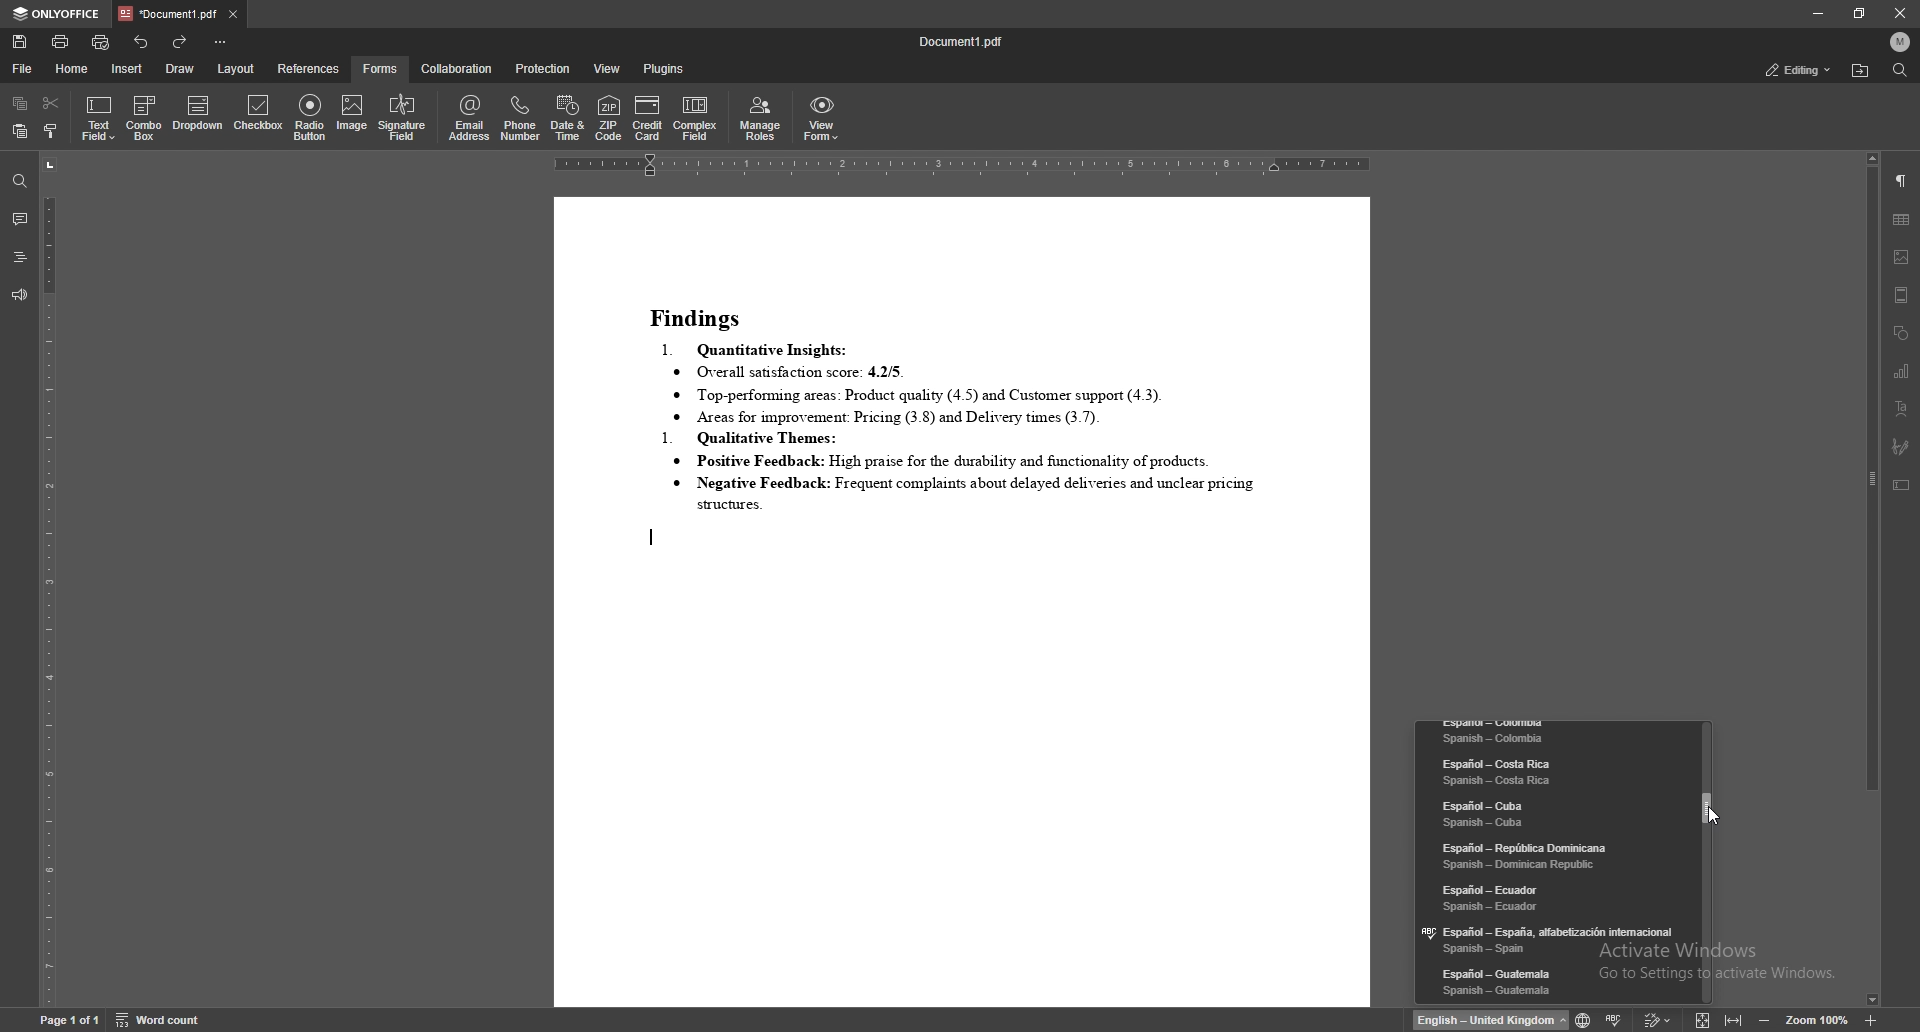  Describe the element at coordinates (1871, 1020) in the screenshot. I see `zoom in` at that location.